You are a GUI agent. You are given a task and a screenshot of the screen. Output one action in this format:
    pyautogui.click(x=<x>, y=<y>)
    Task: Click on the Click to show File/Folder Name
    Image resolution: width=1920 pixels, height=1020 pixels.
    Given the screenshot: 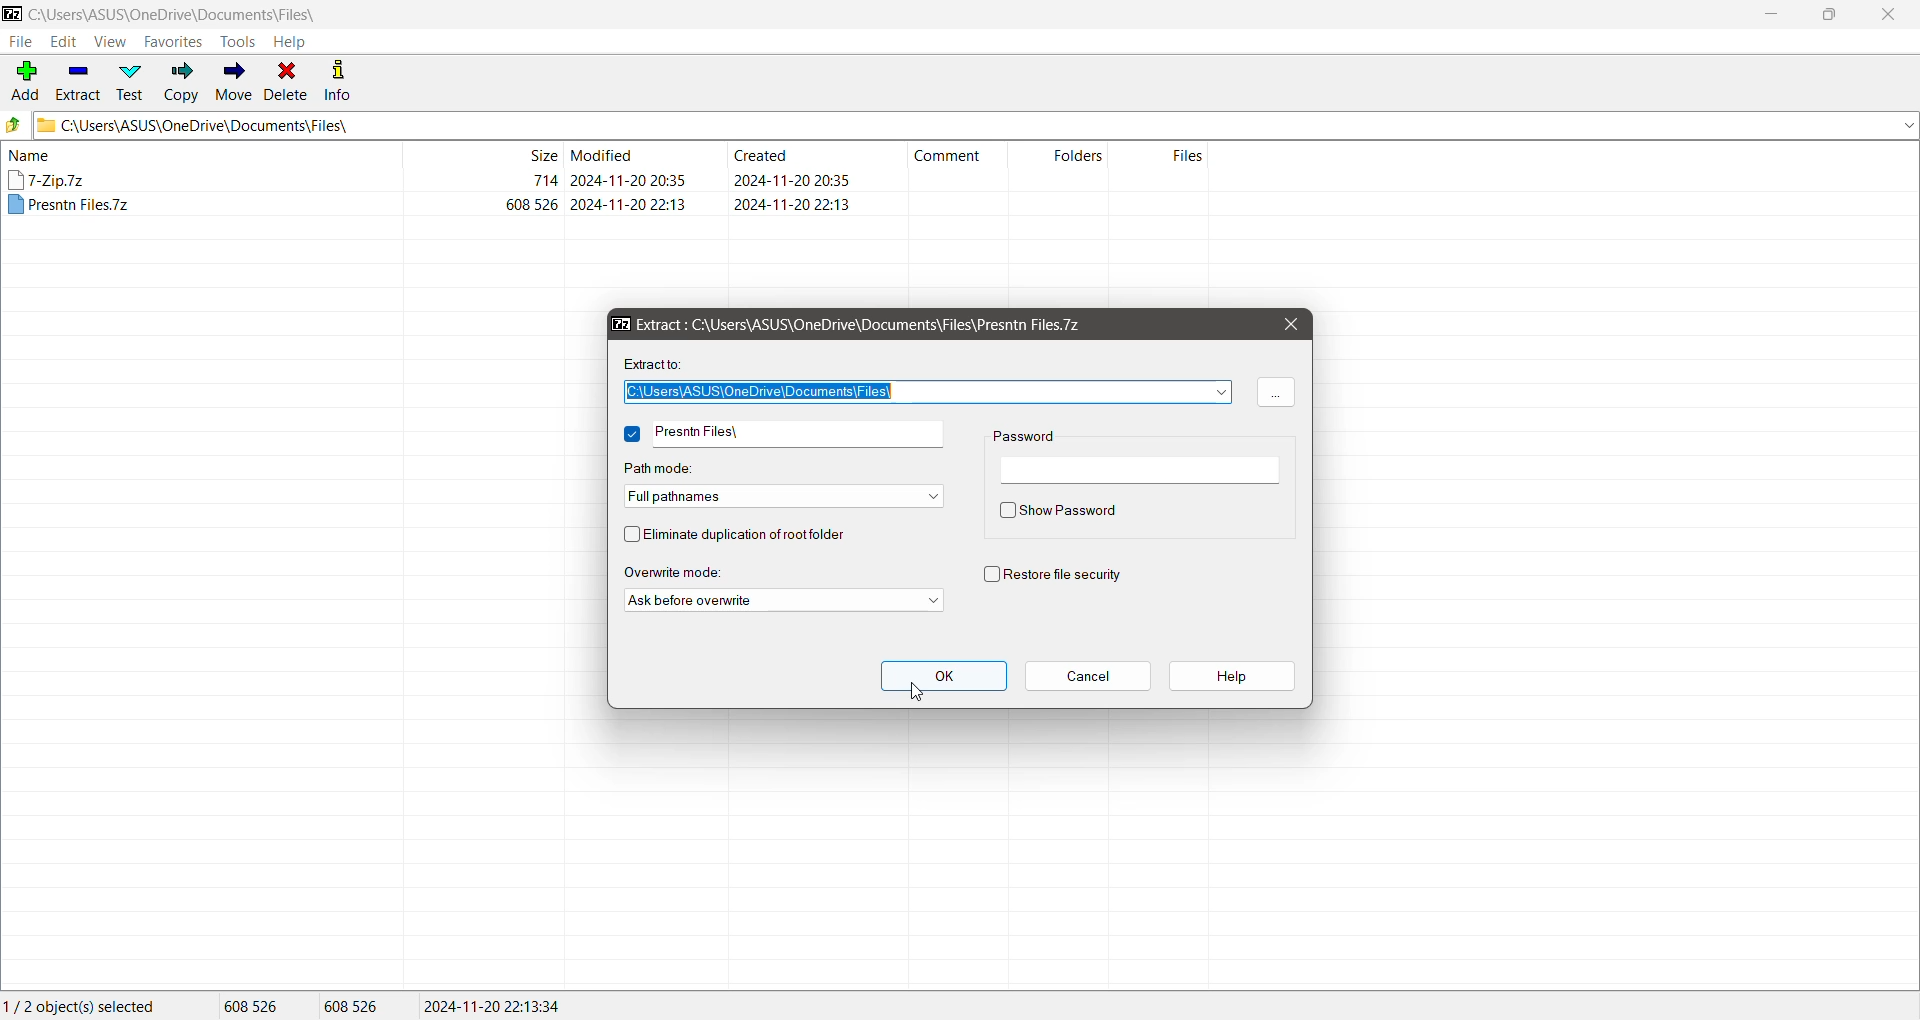 What is the action you would take?
    pyautogui.click(x=632, y=434)
    